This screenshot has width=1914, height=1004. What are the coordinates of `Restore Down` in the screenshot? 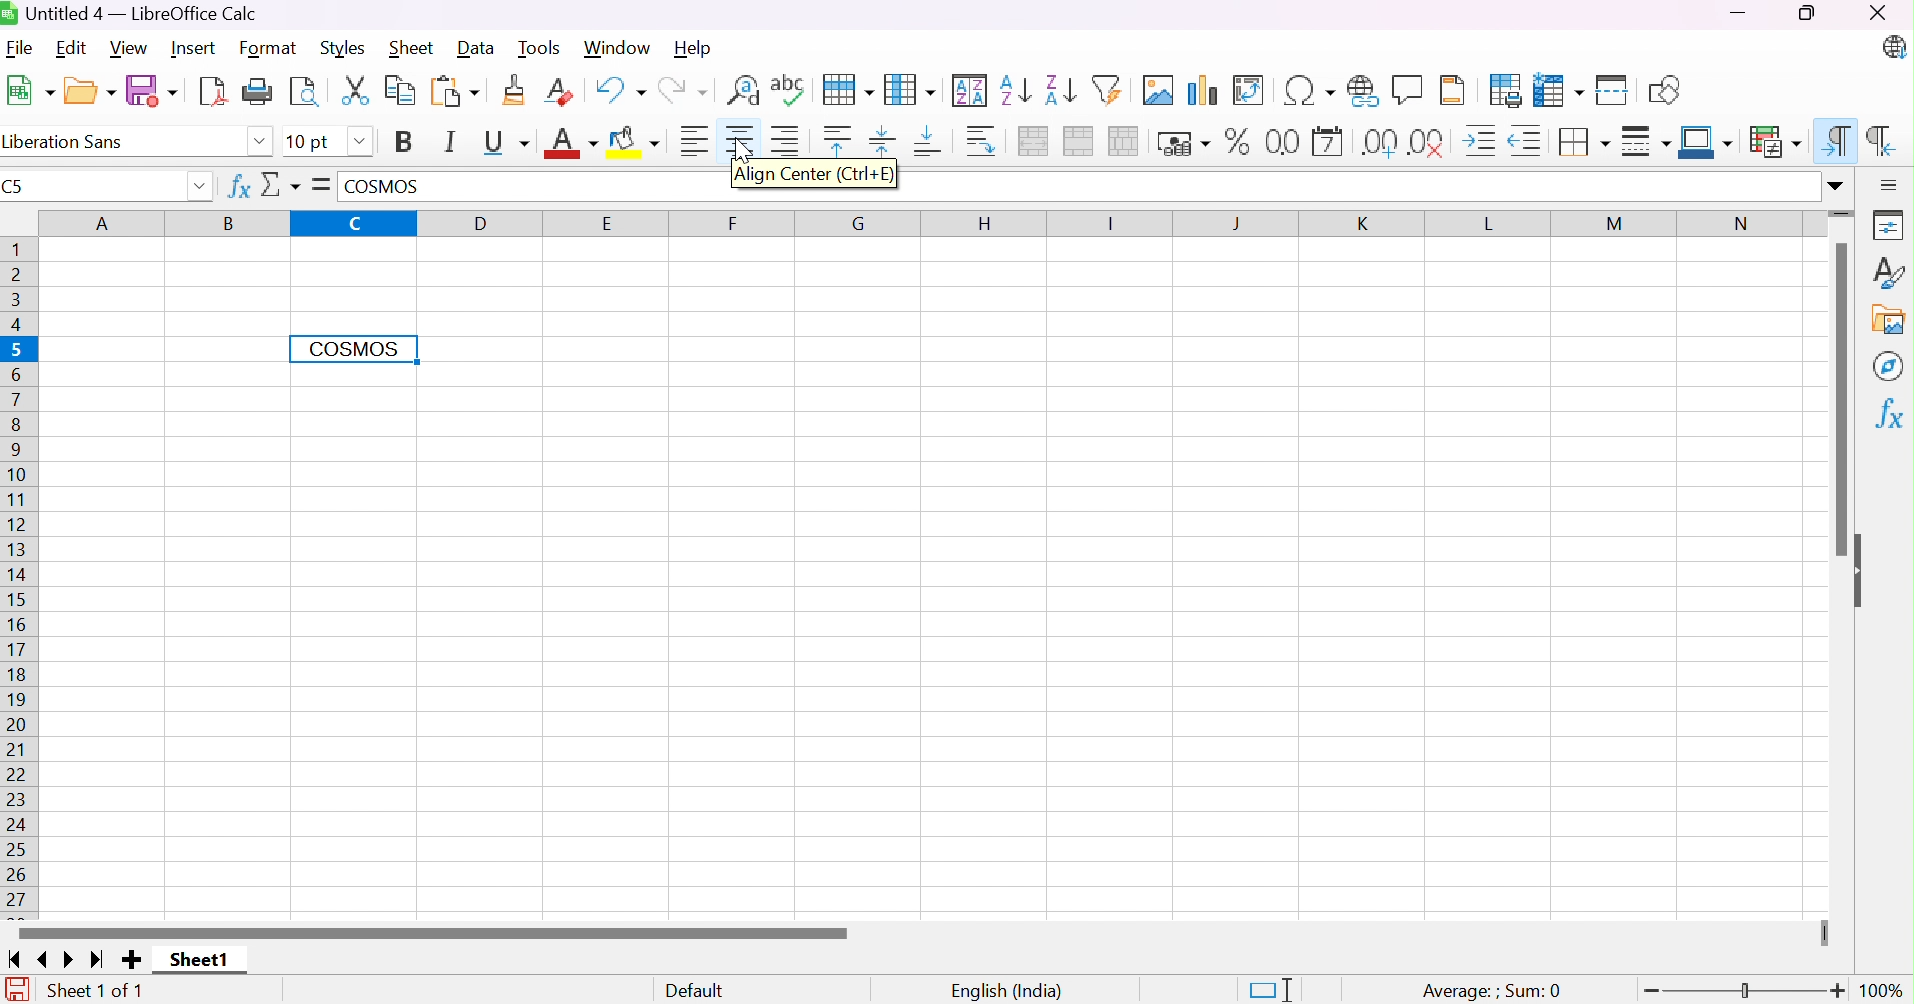 It's located at (1809, 14).